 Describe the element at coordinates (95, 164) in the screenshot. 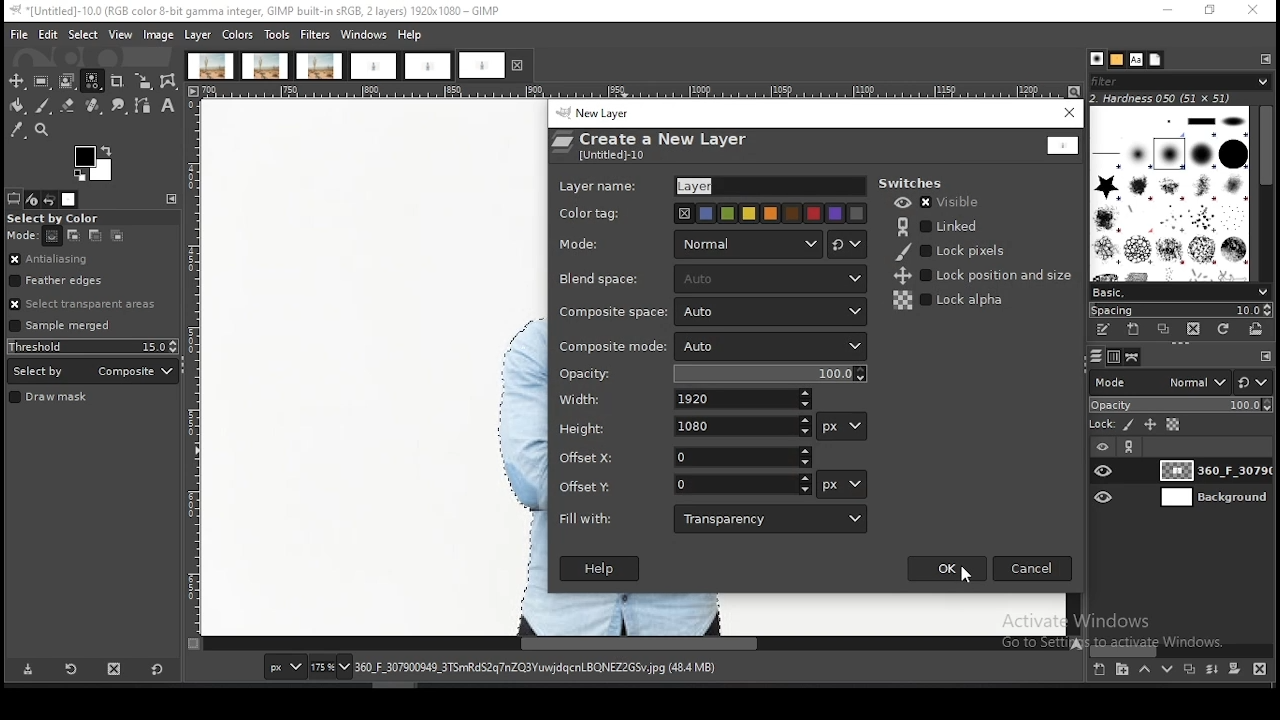

I see `colors` at that location.